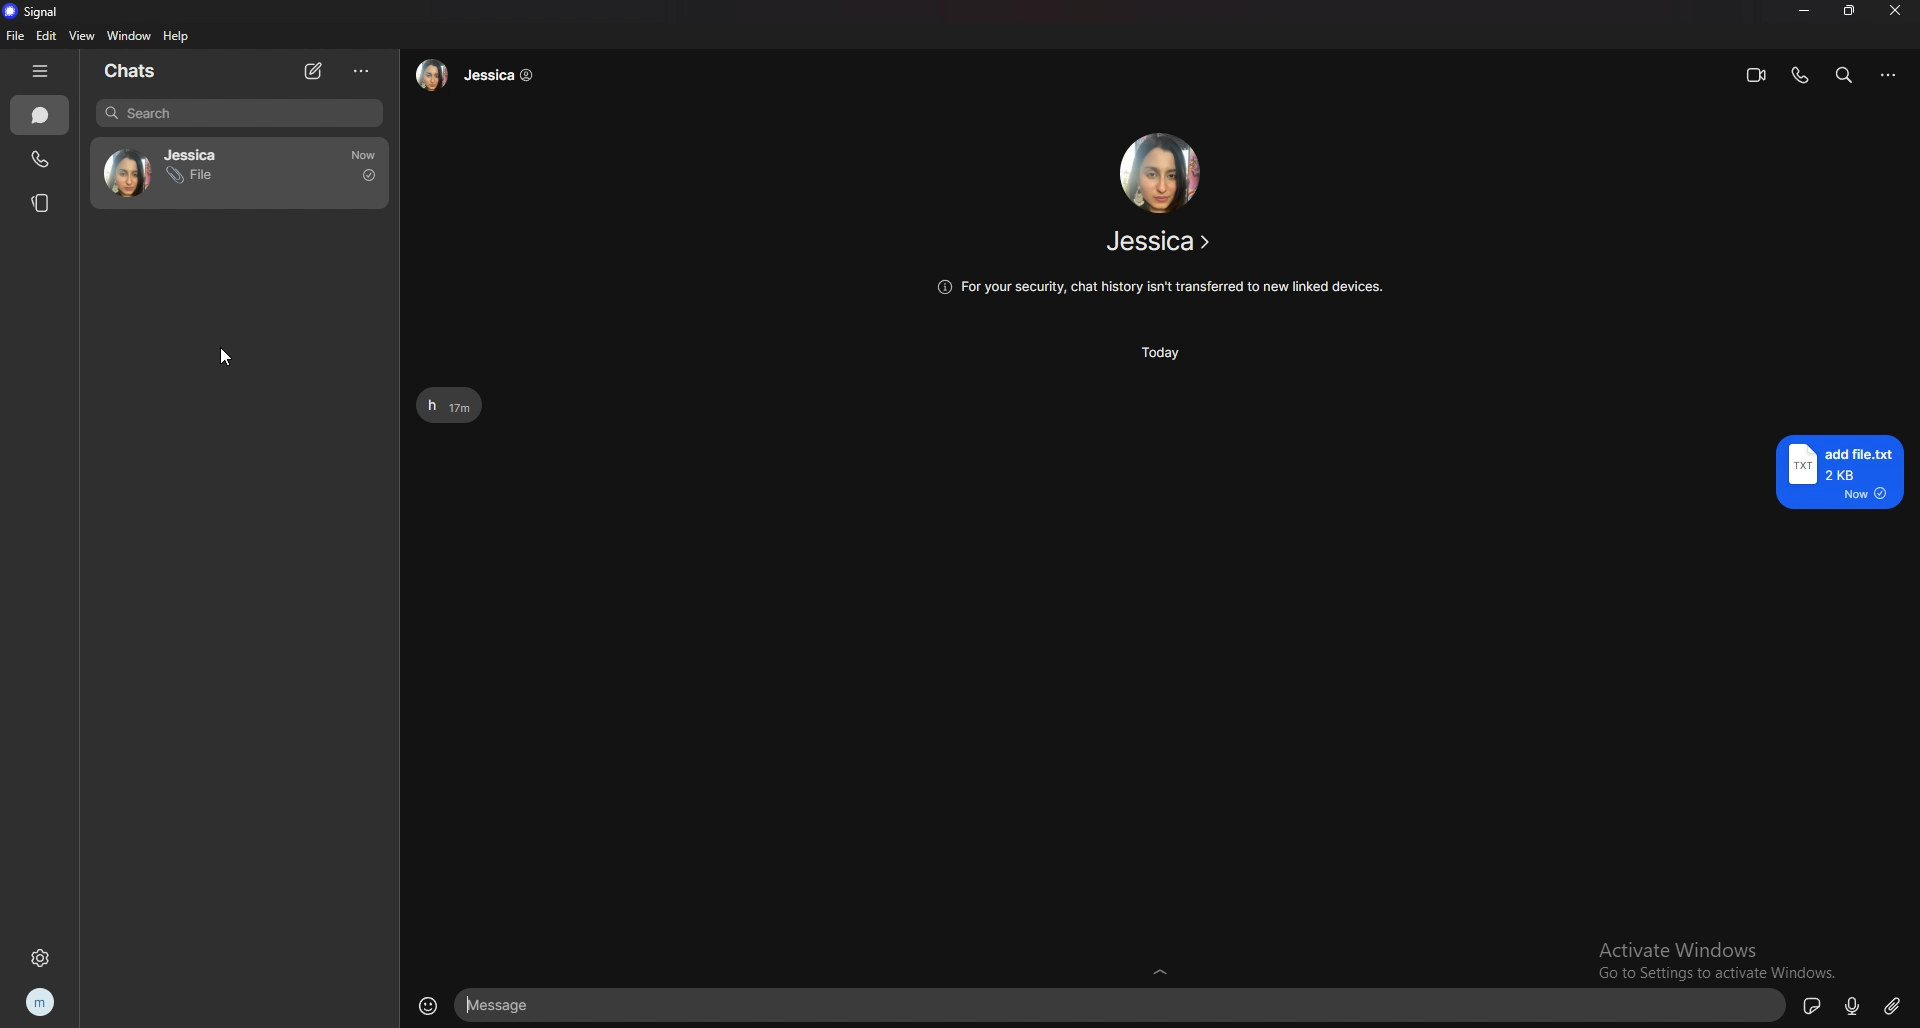  What do you see at coordinates (1803, 11) in the screenshot?
I see `minimize` at bounding box center [1803, 11].